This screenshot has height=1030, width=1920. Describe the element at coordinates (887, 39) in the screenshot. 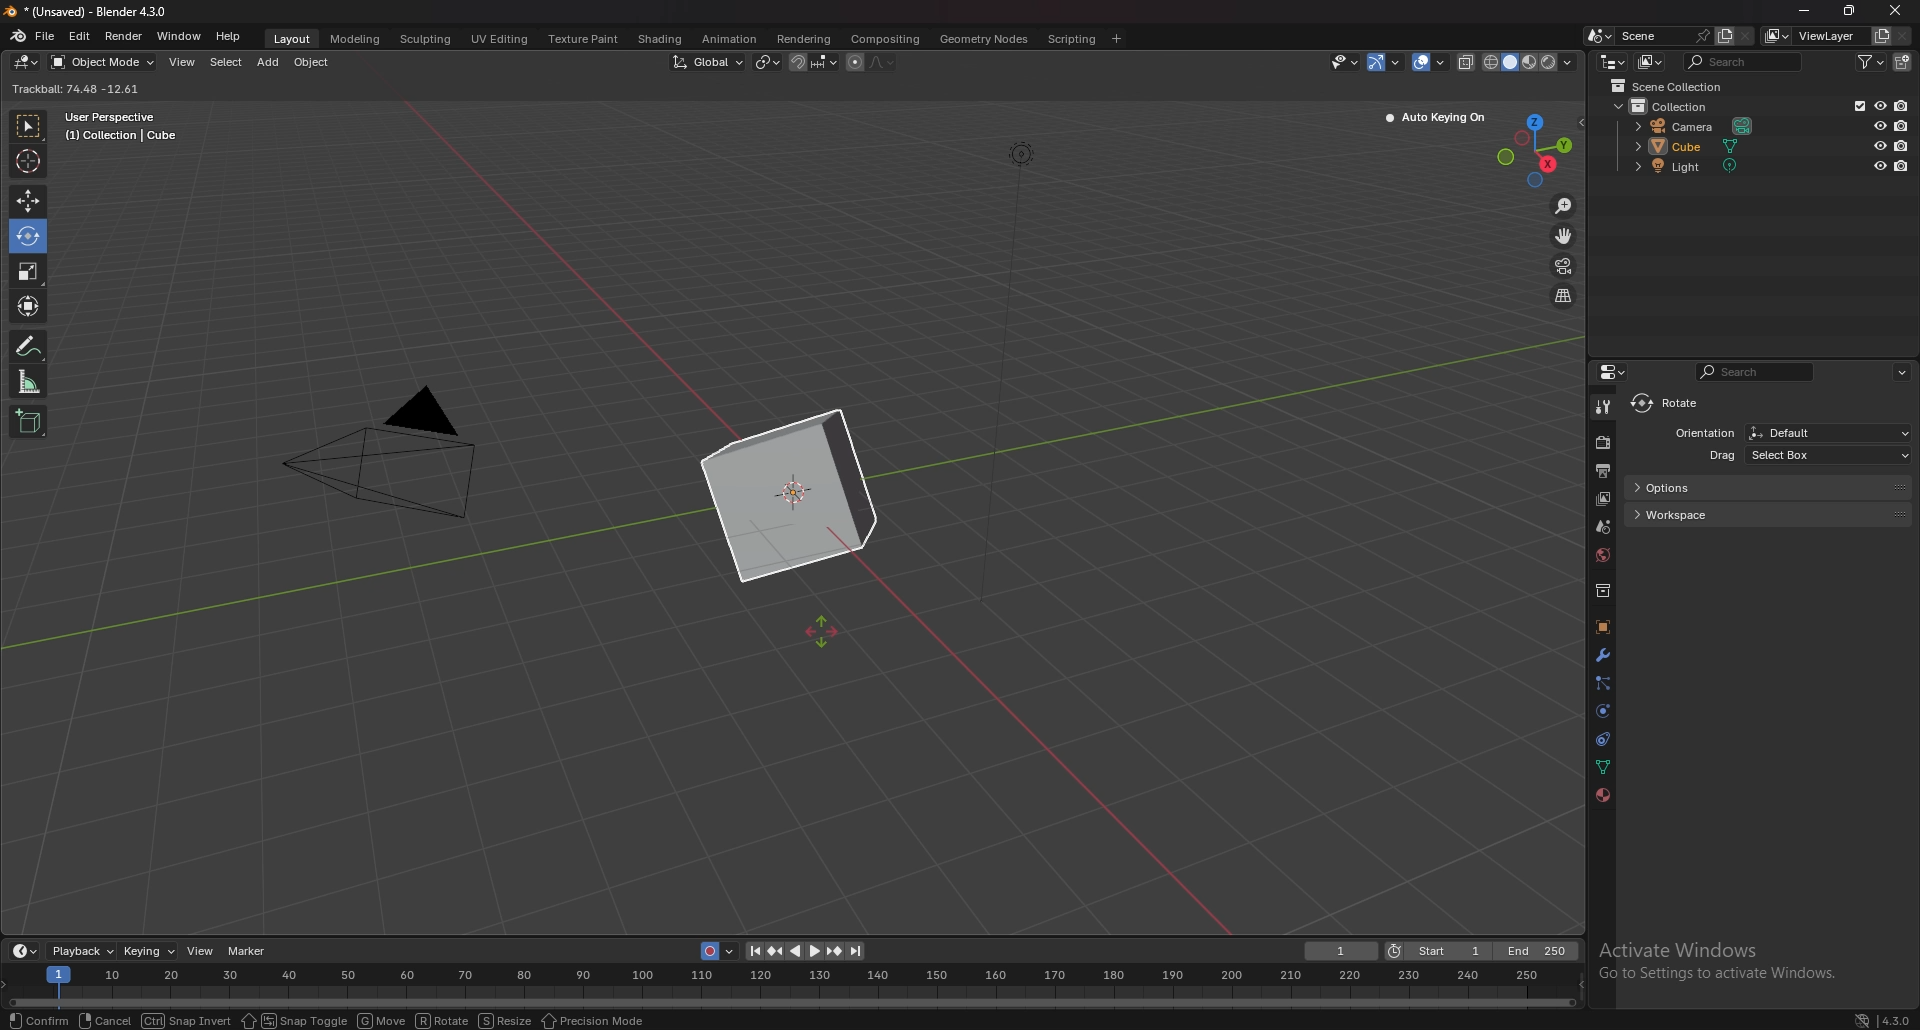

I see `compositing` at that location.